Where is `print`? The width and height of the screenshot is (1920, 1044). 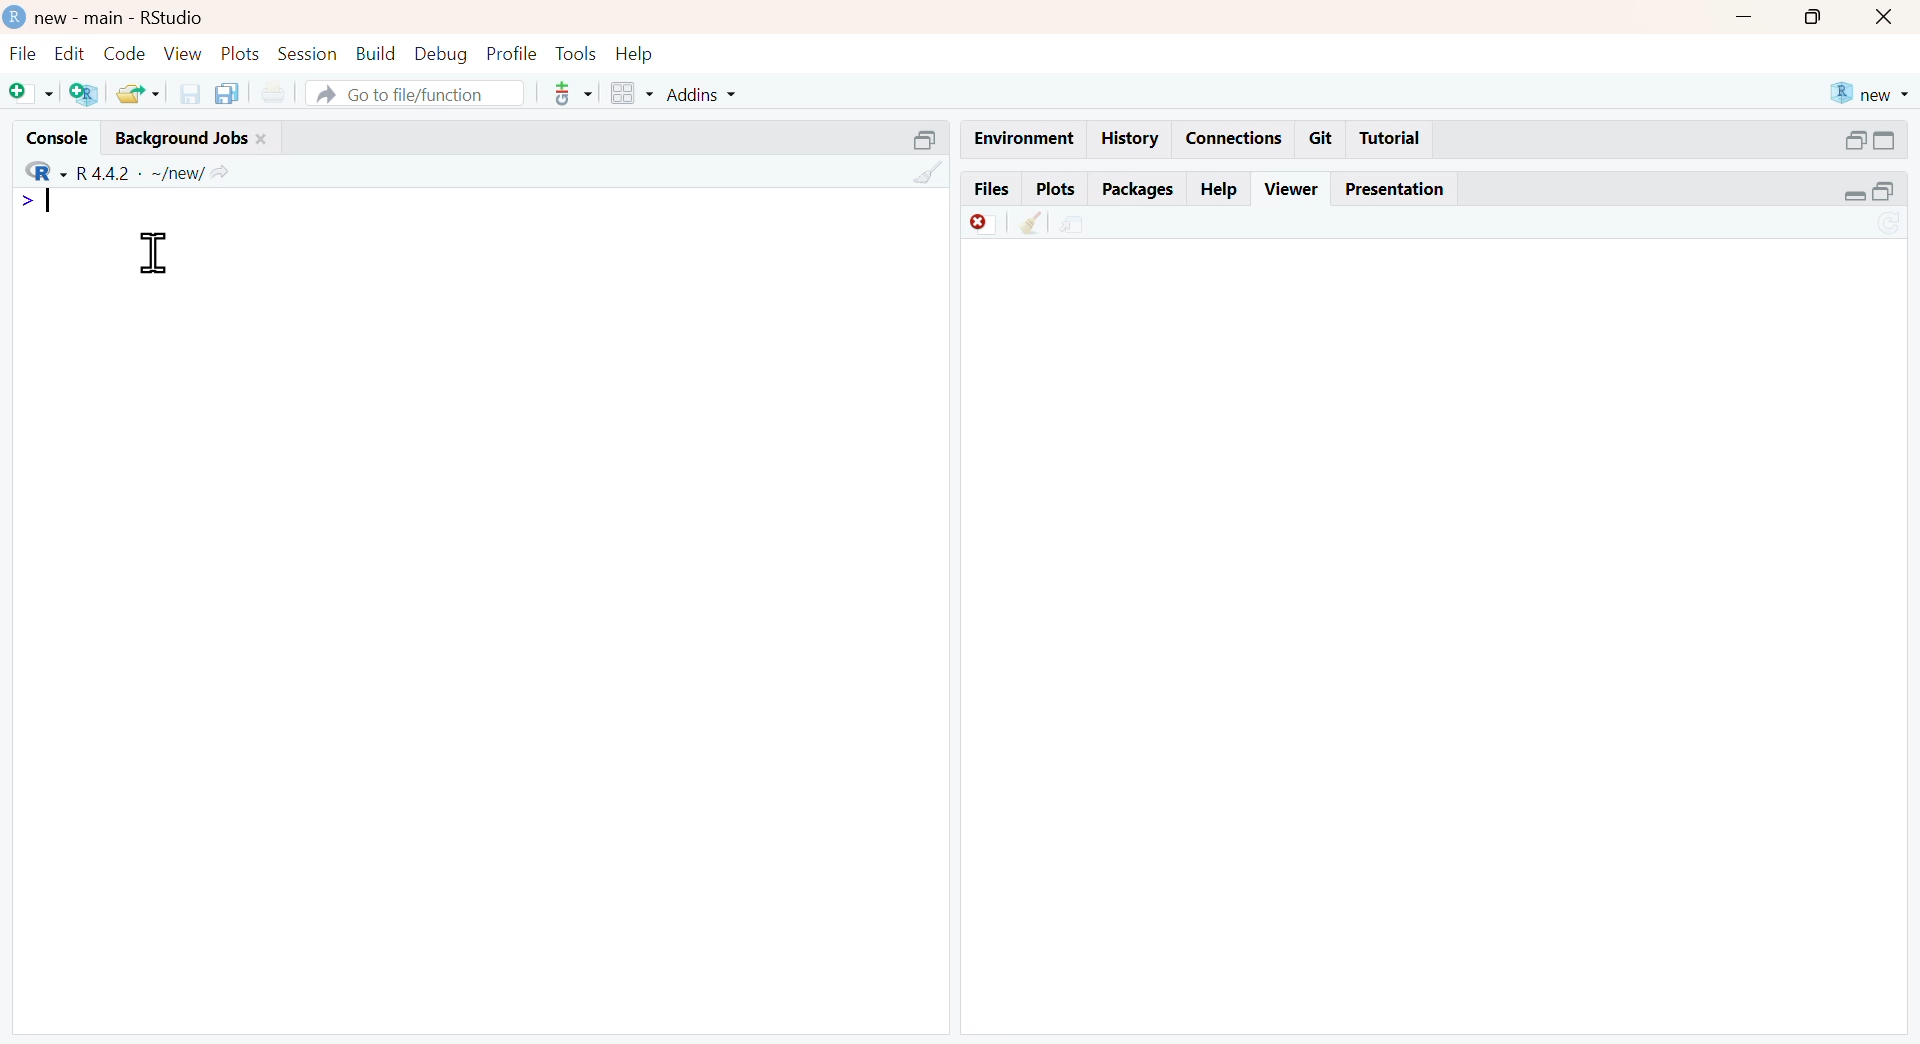 print is located at coordinates (275, 90).